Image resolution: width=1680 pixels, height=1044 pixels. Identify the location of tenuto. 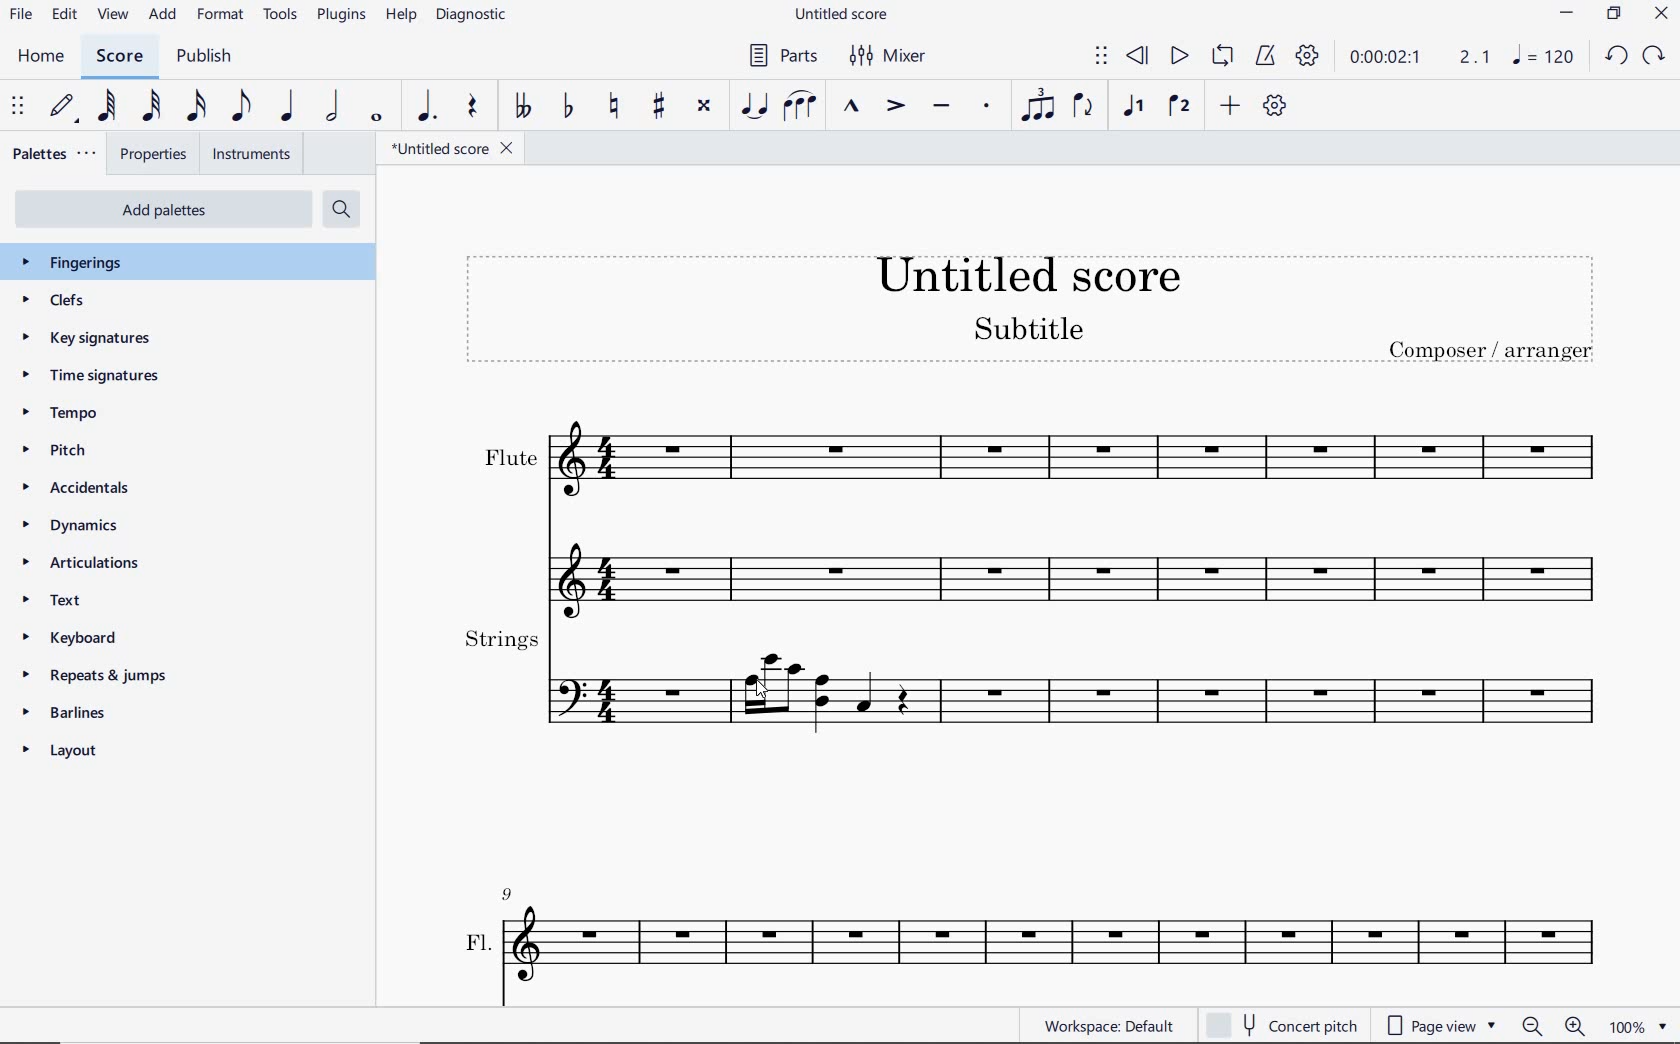
(941, 108).